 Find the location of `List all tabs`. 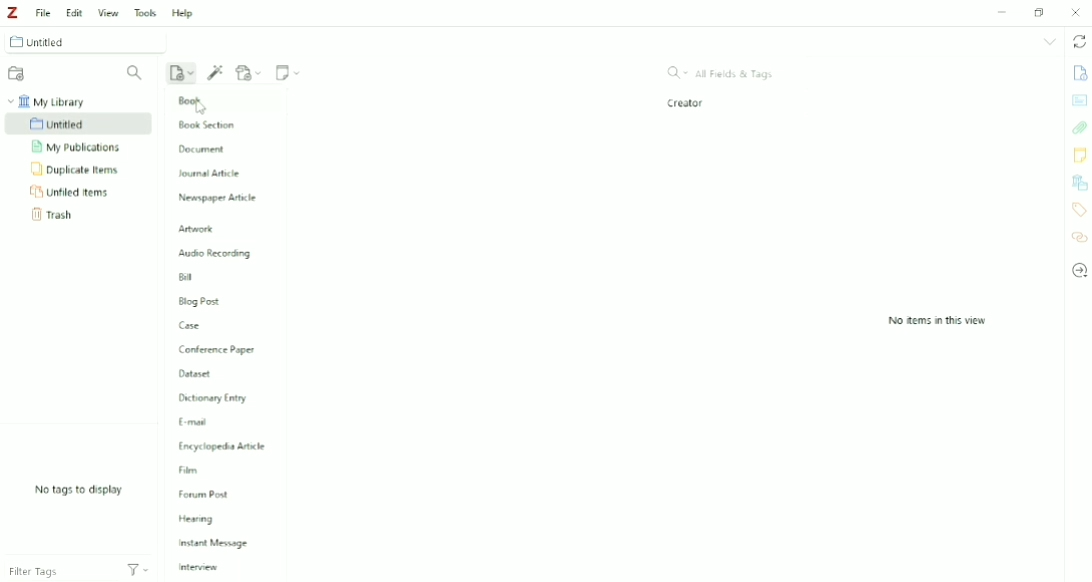

List all tabs is located at coordinates (1049, 42).